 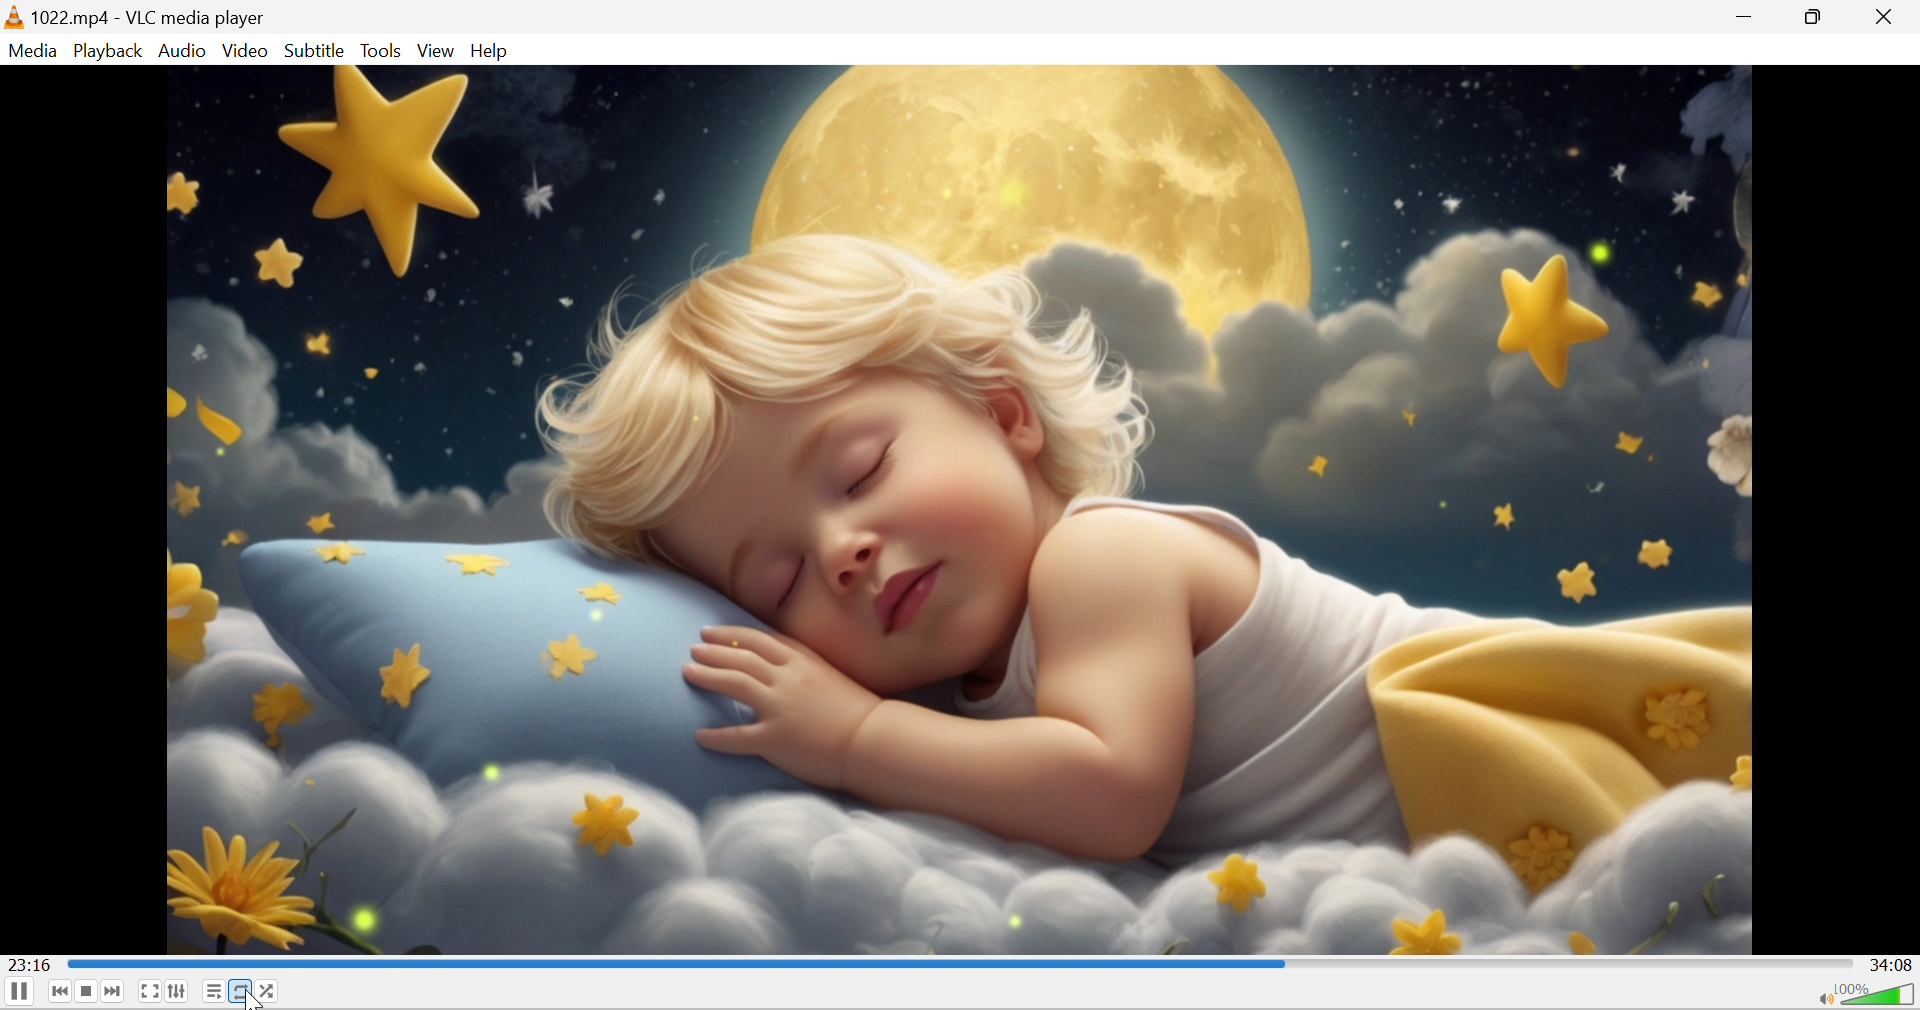 What do you see at coordinates (61, 991) in the screenshot?
I see `Previous media in the playlist, skip backward when held` at bounding box center [61, 991].